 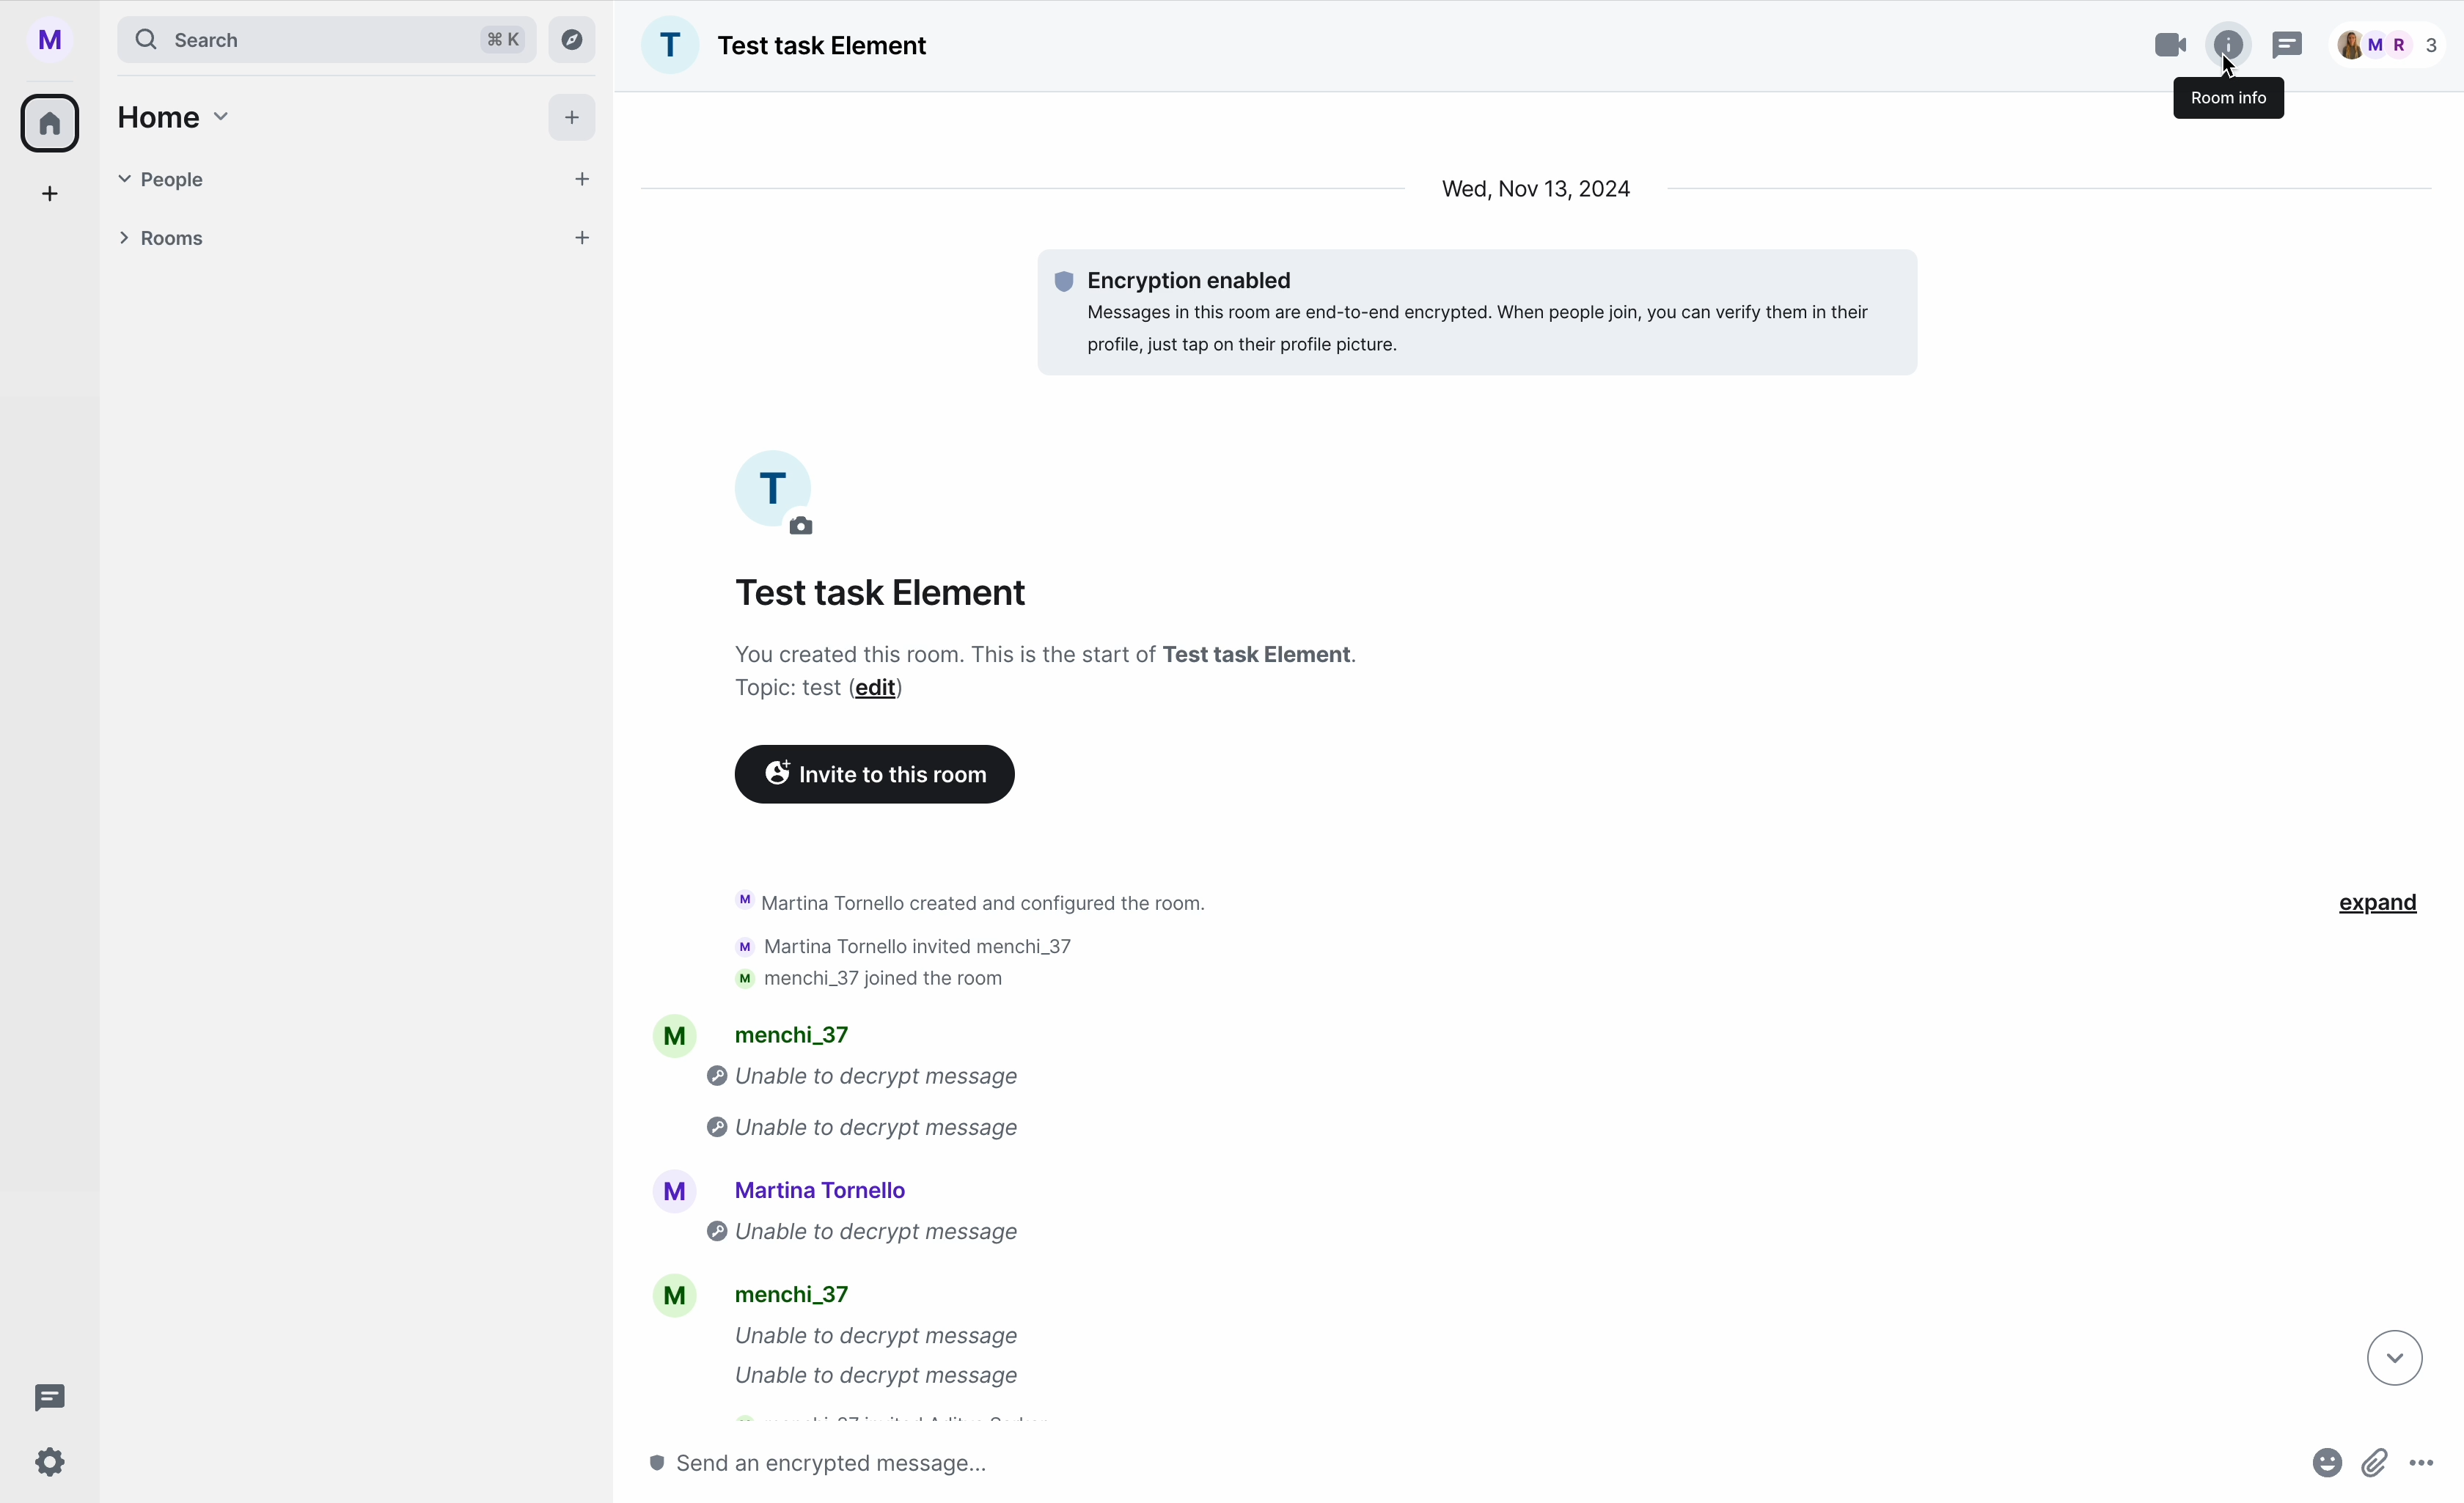 I want to click on threads, so click(x=2291, y=47).